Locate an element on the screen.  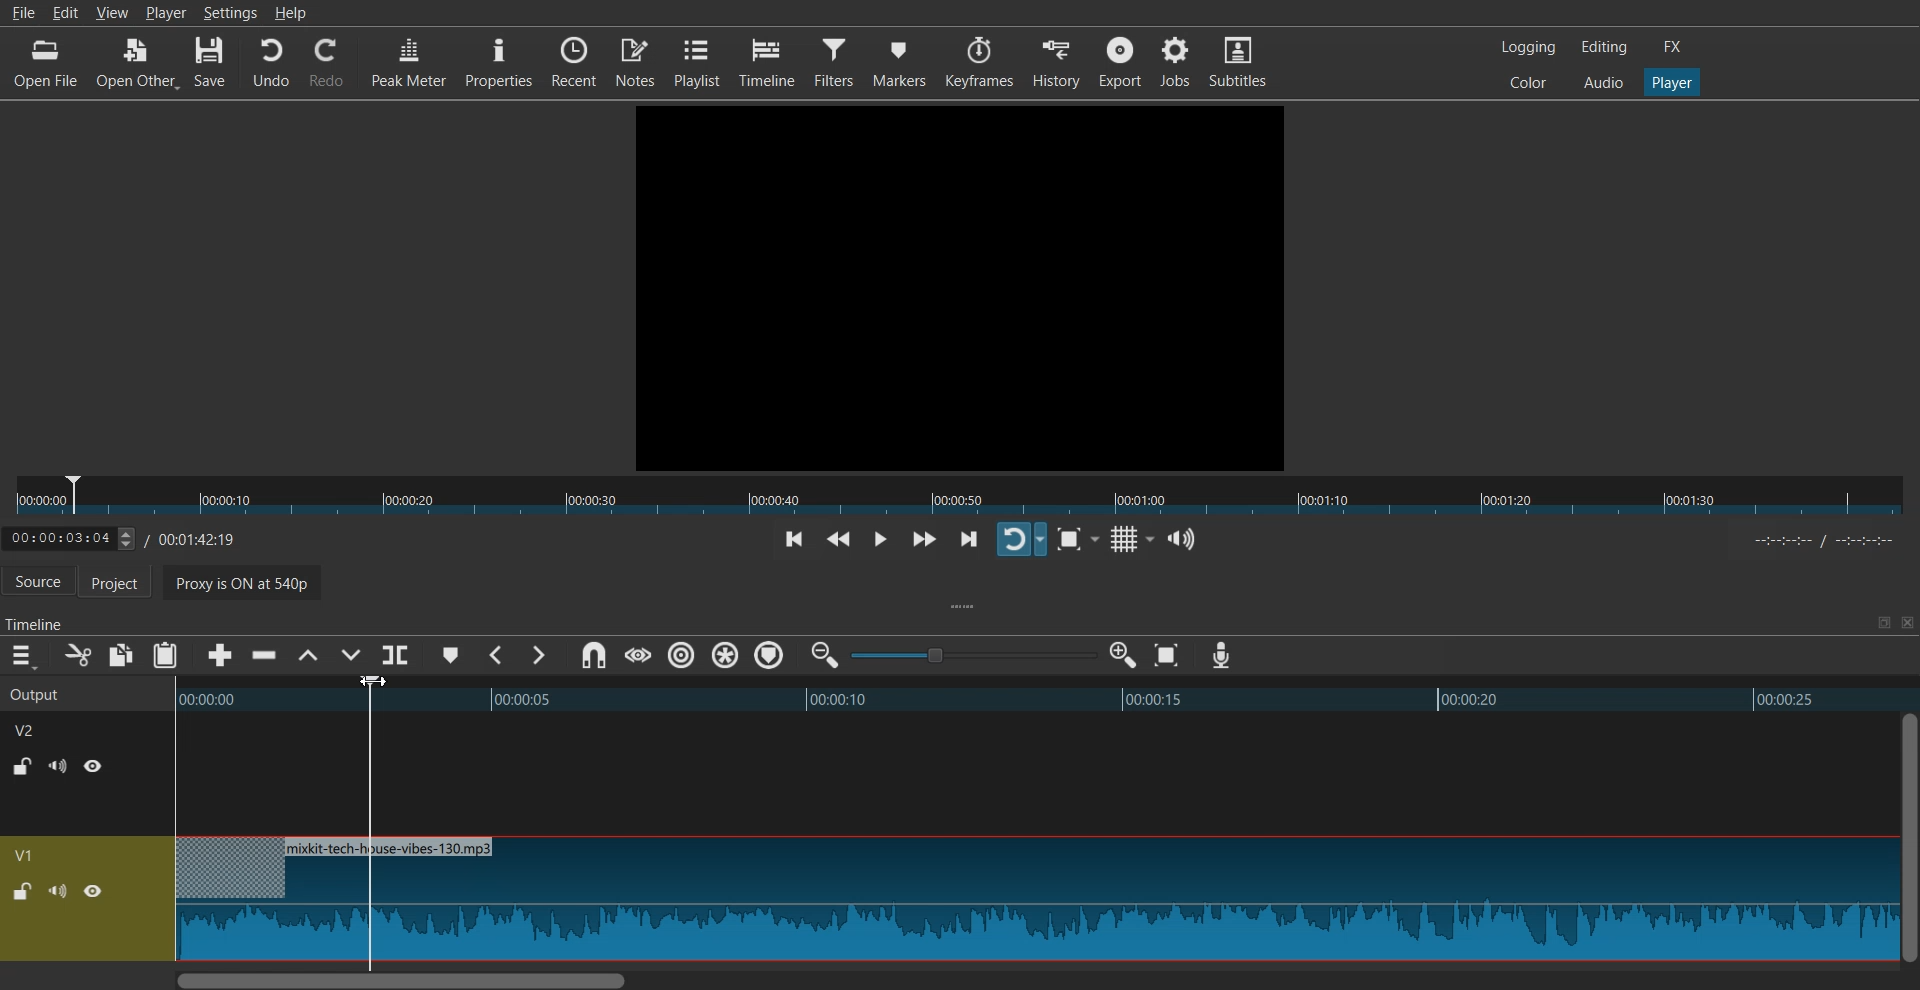
Audio is located at coordinates (1603, 81).